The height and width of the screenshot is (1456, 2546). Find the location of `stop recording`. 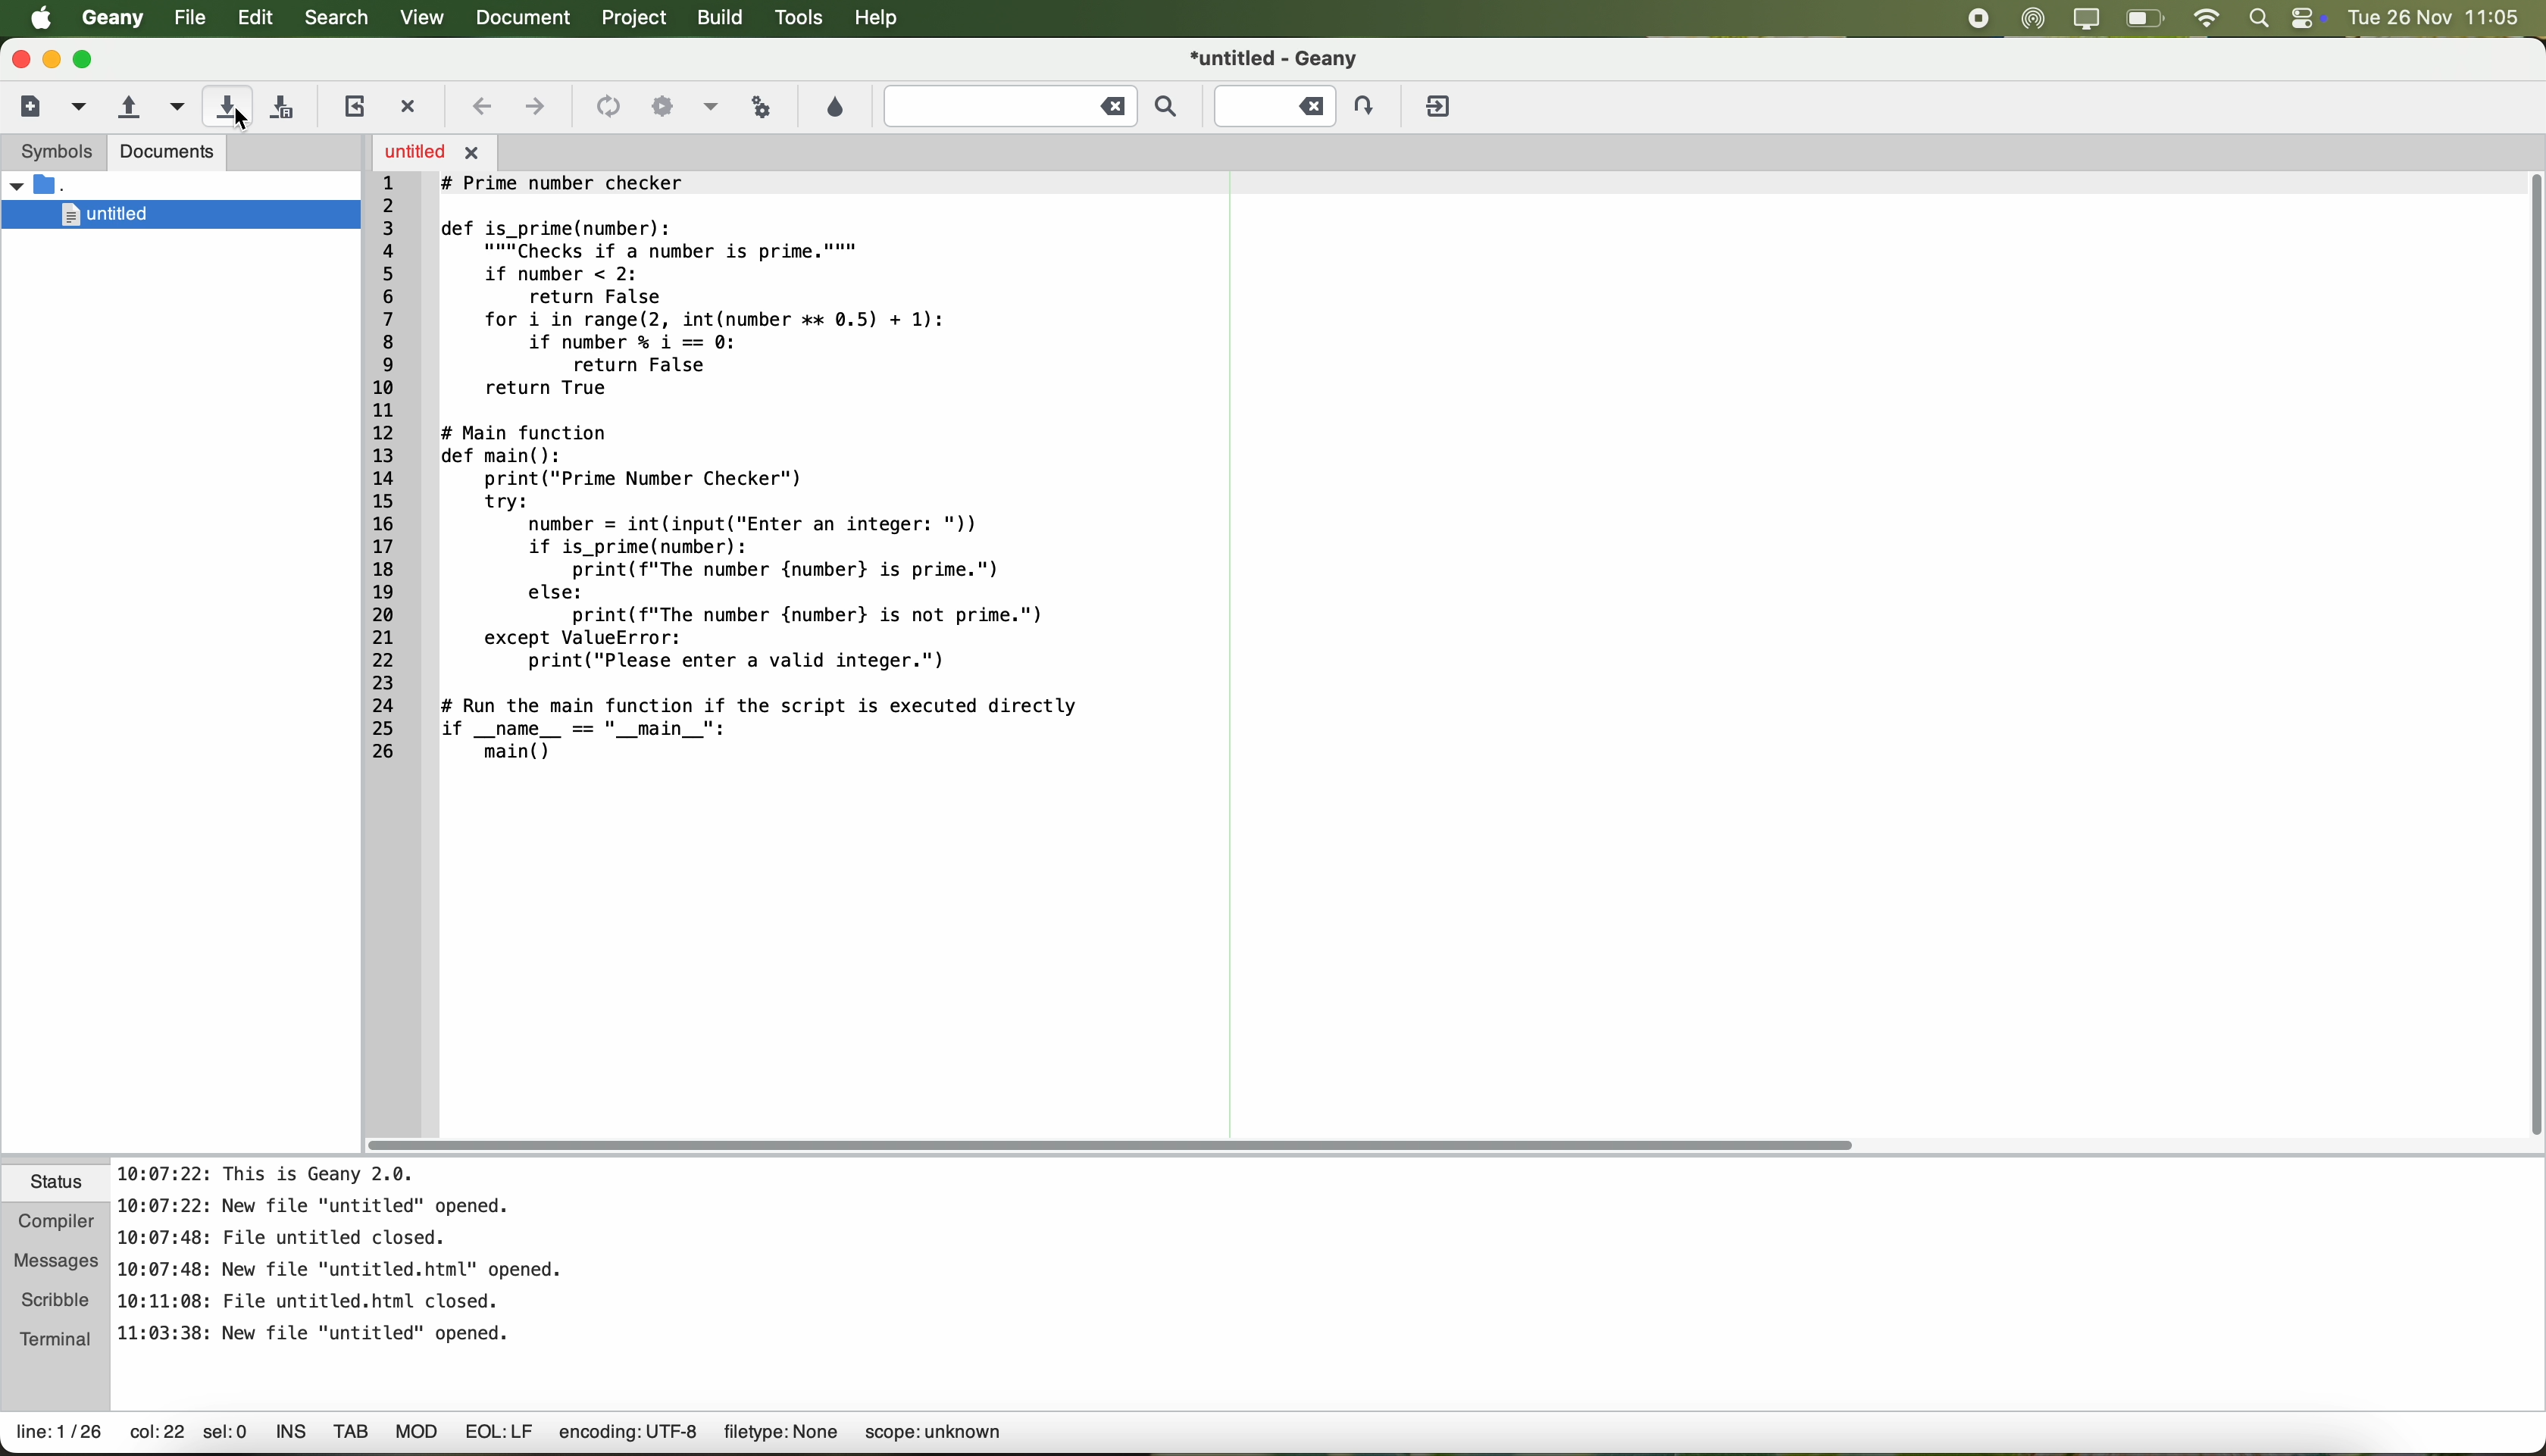

stop recording is located at coordinates (1978, 18).